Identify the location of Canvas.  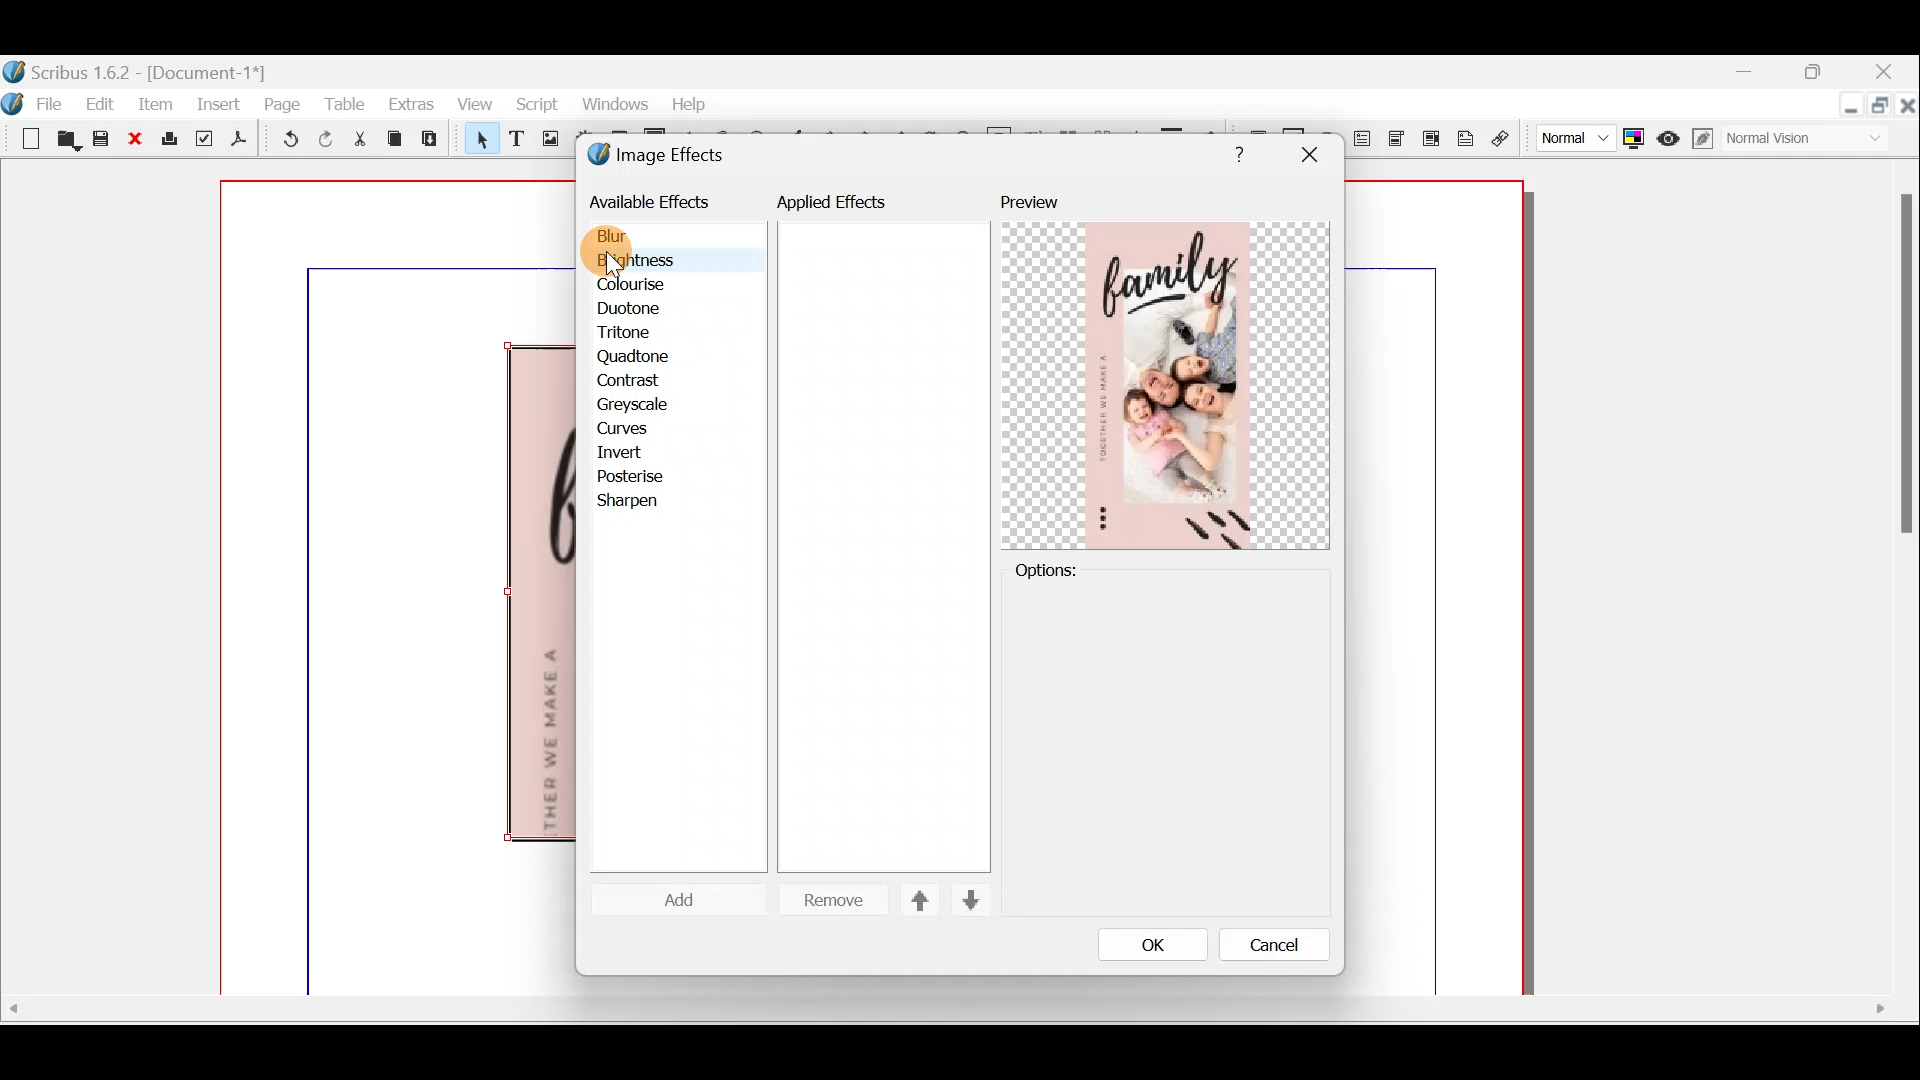
(399, 589).